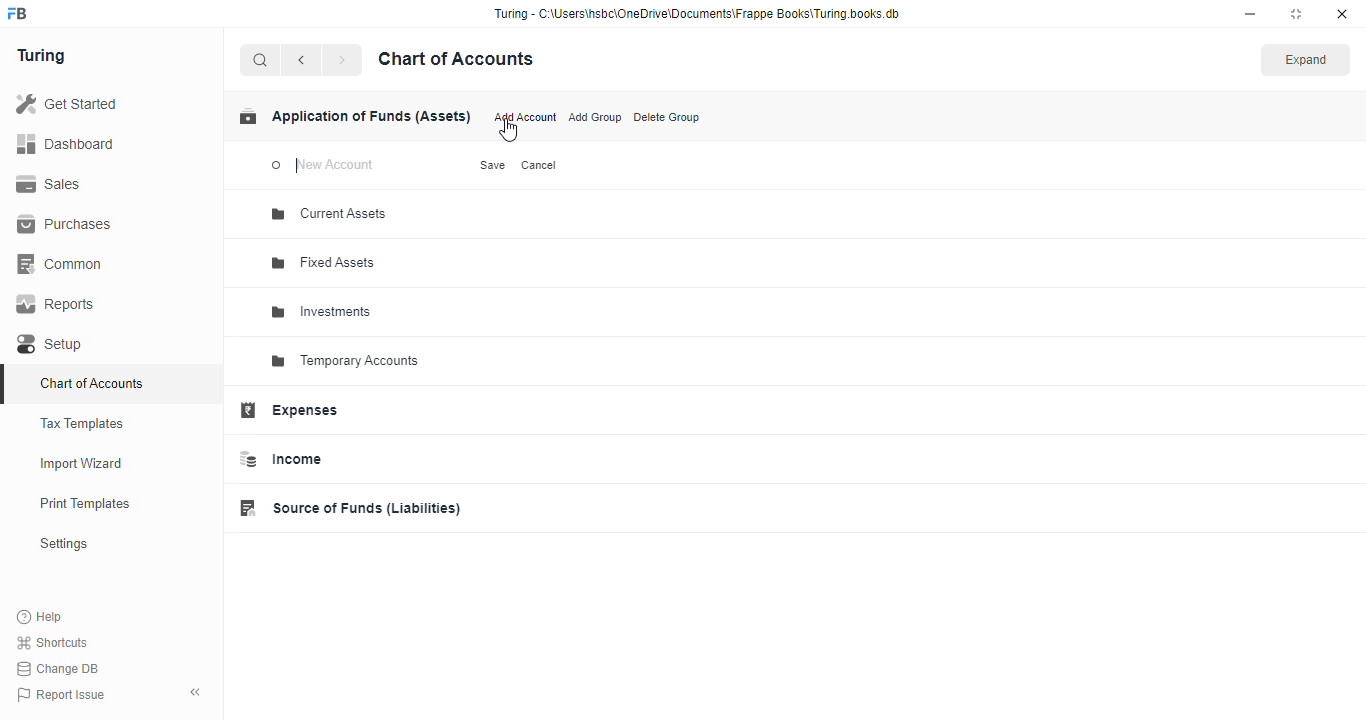  I want to click on settings, so click(63, 543).